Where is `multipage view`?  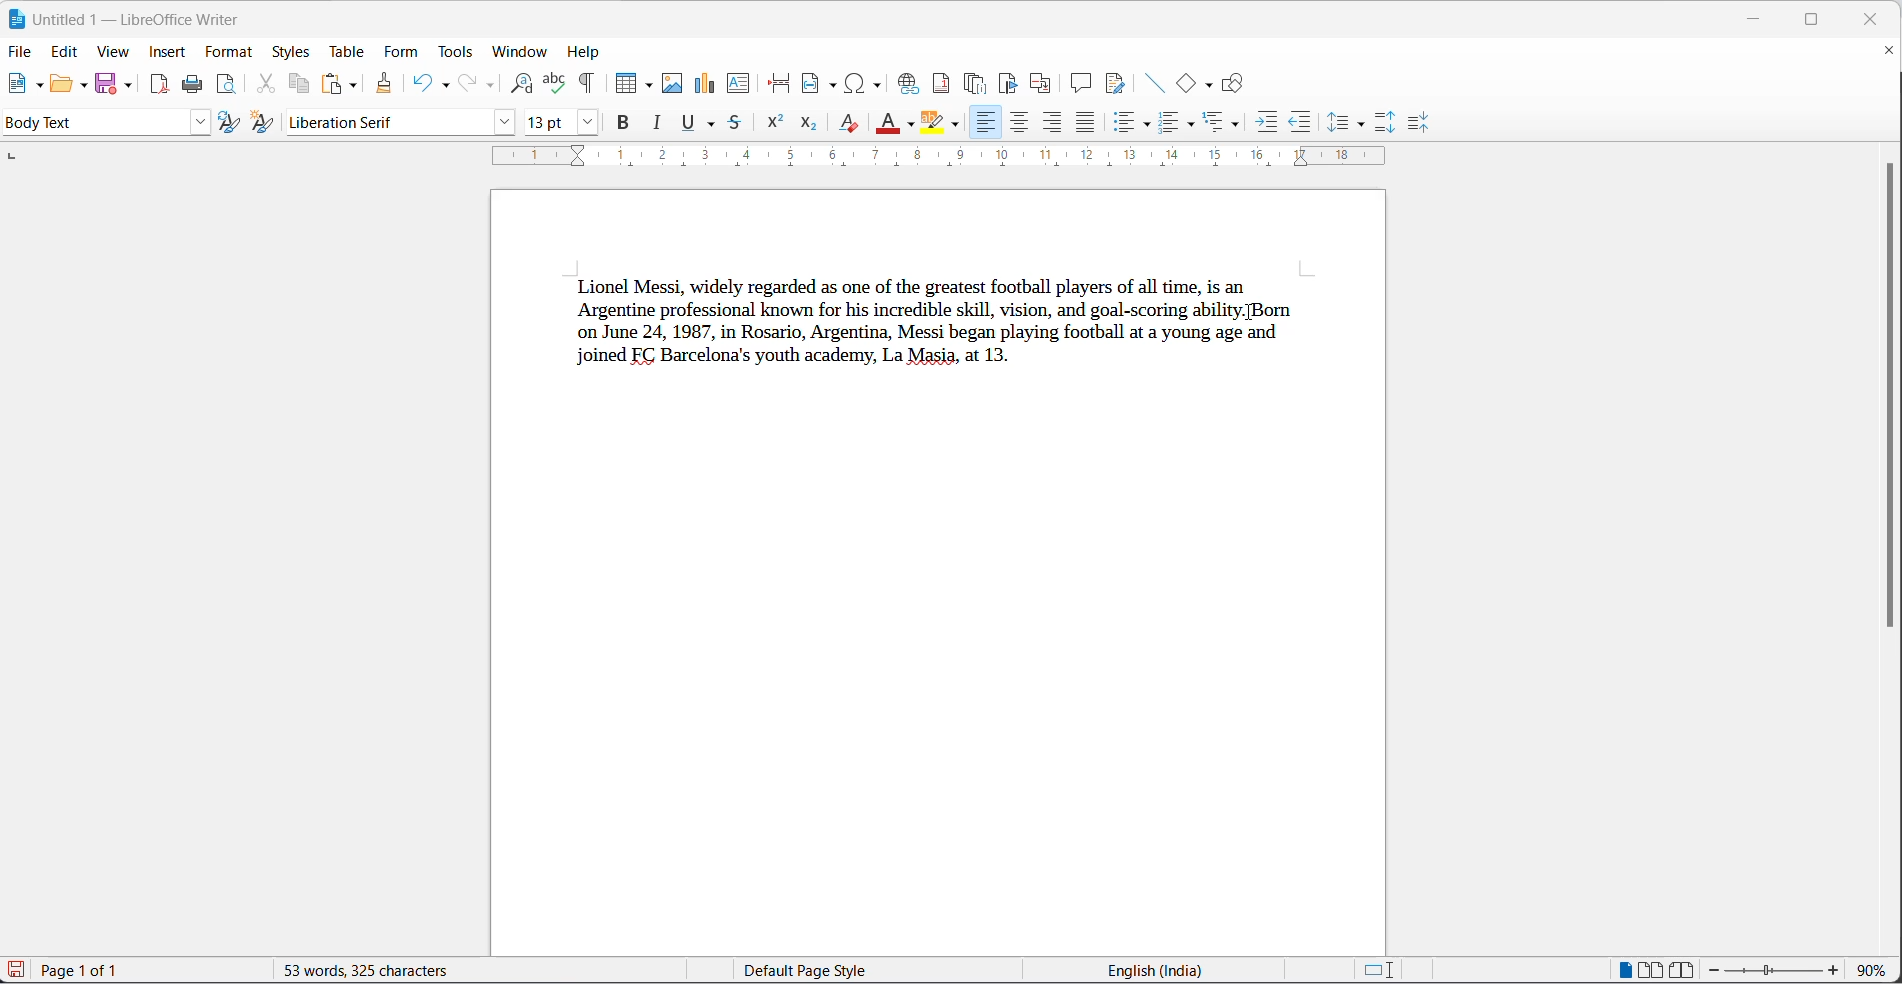 multipage view is located at coordinates (1651, 969).